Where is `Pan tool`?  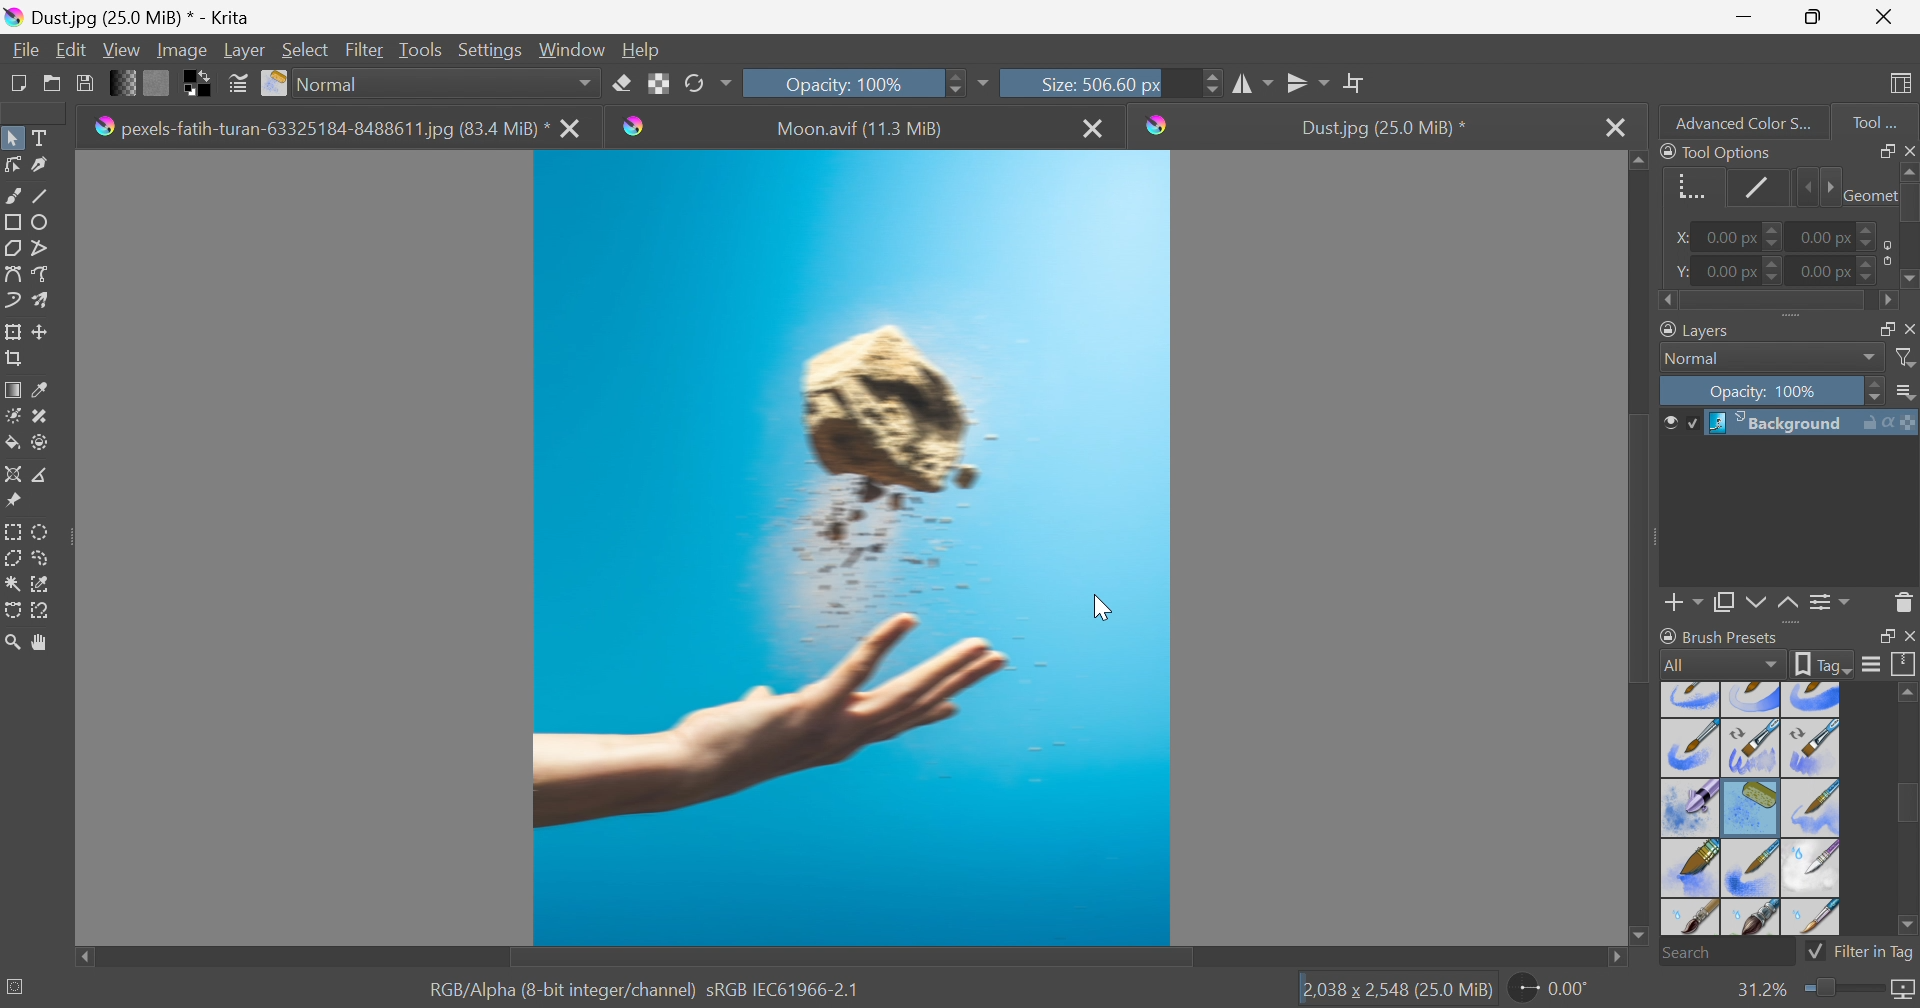 Pan tool is located at coordinates (41, 643).